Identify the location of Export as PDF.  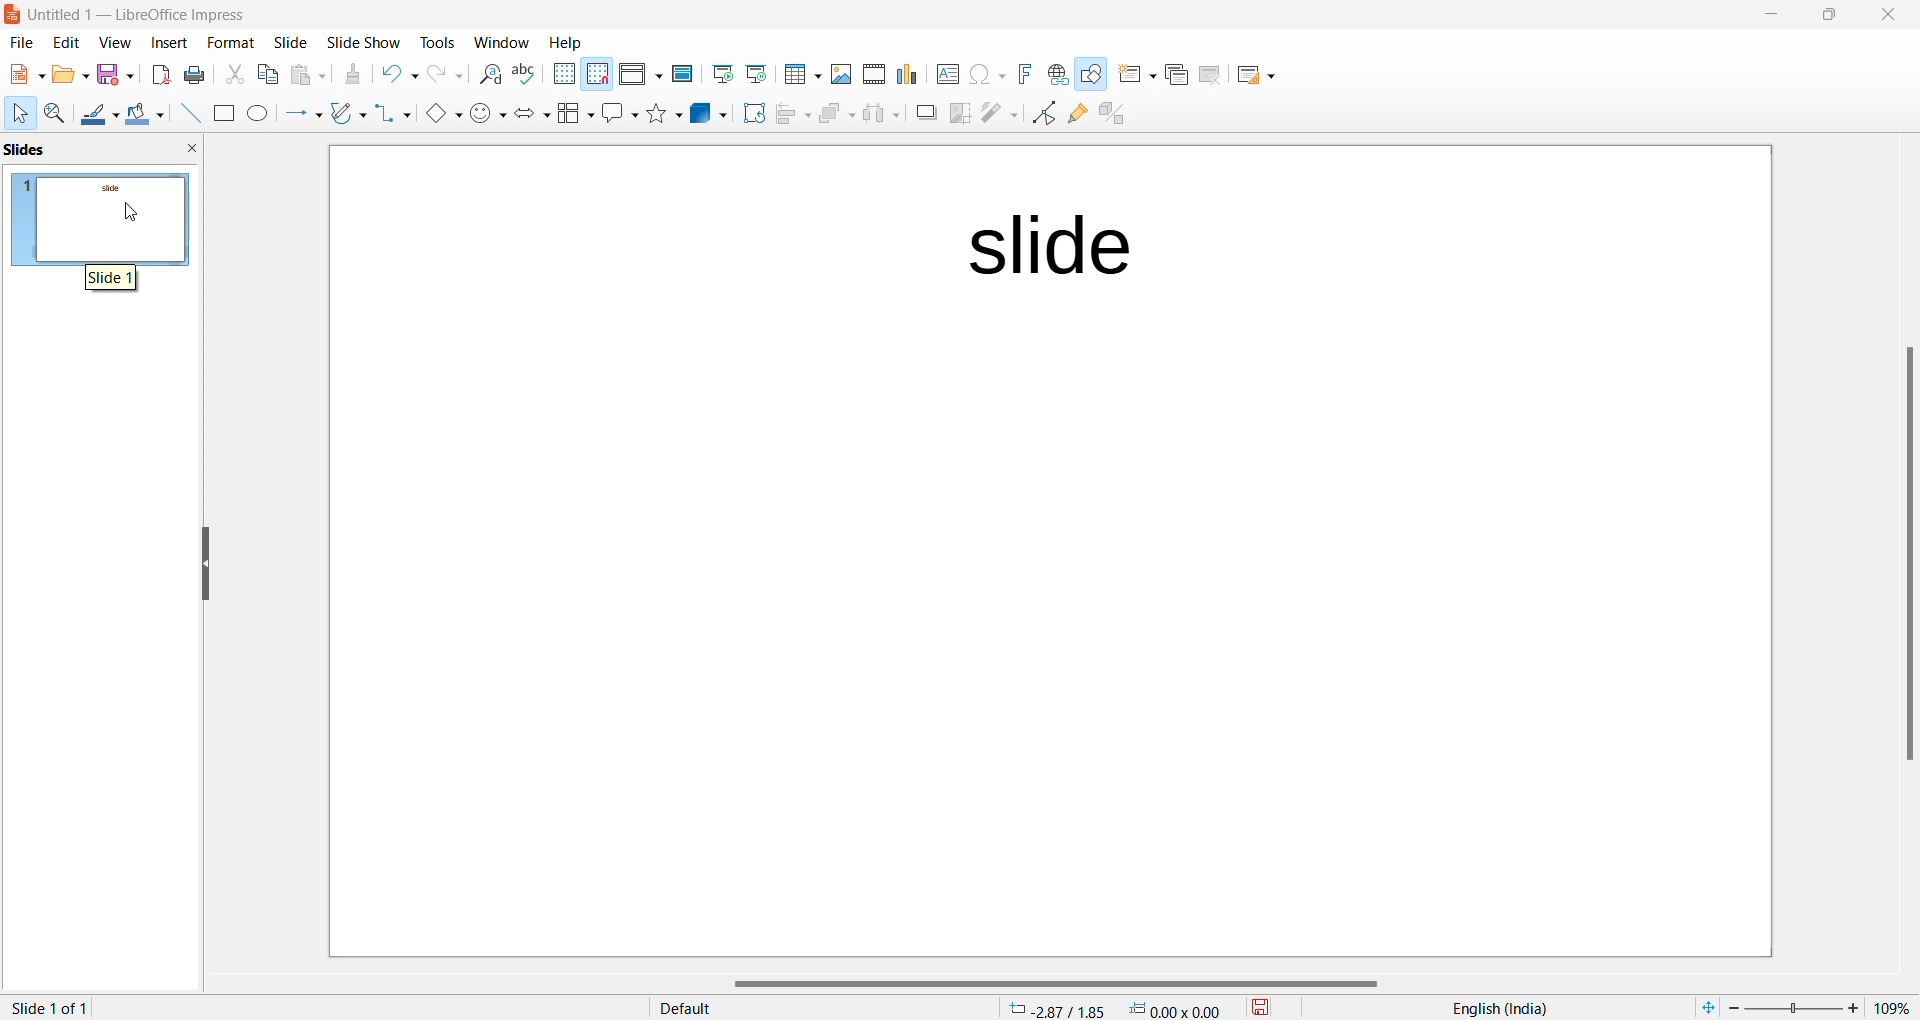
(158, 75).